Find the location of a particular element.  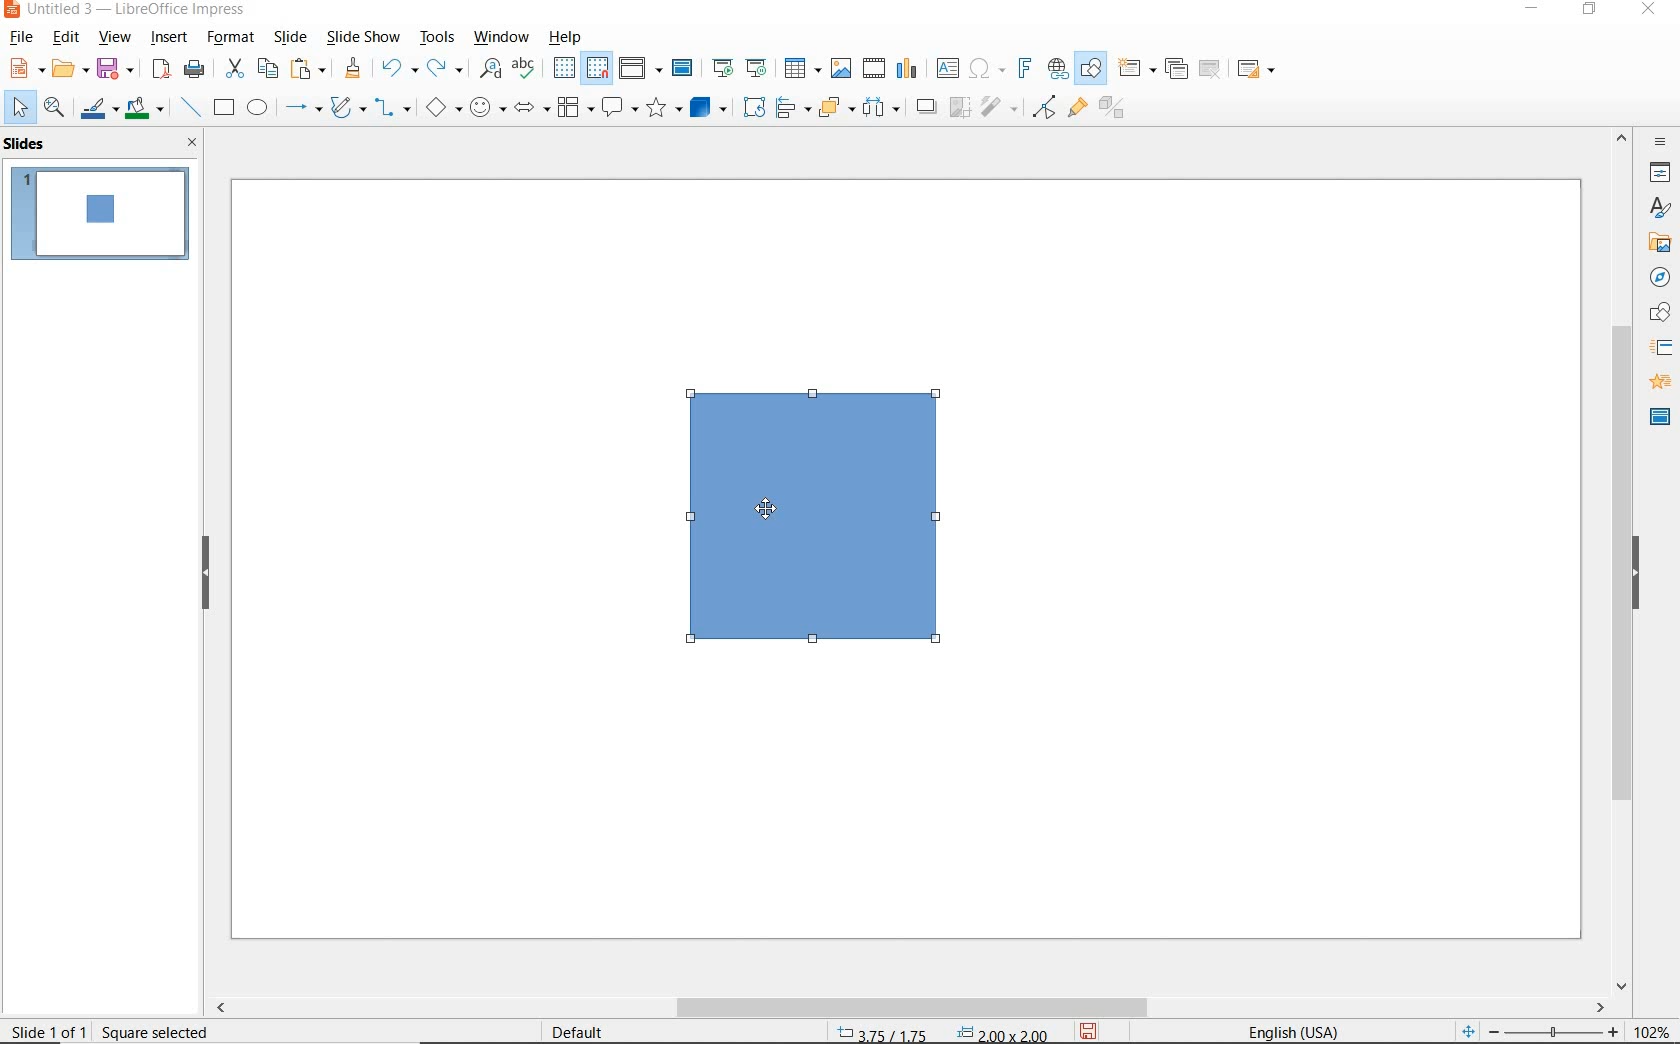

tools is located at coordinates (439, 39).